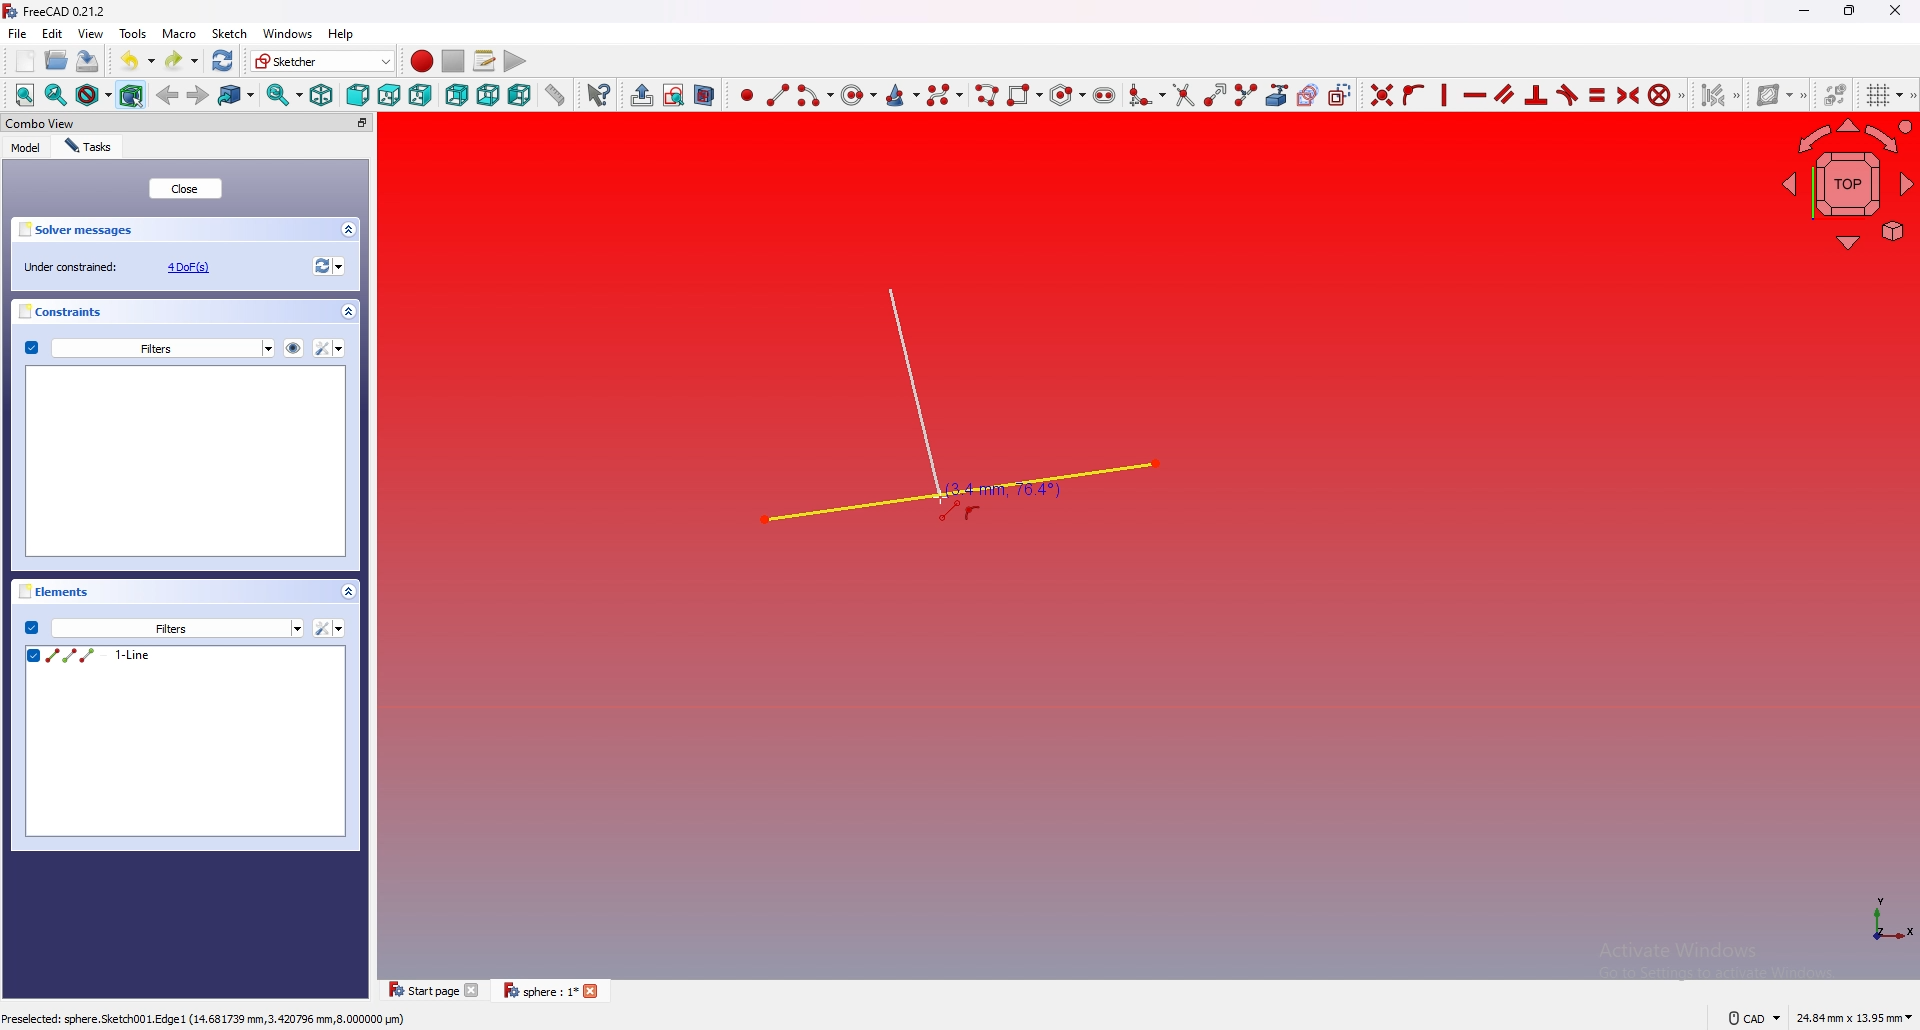  What do you see at coordinates (180, 34) in the screenshot?
I see `Marco` at bounding box center [180, 34].